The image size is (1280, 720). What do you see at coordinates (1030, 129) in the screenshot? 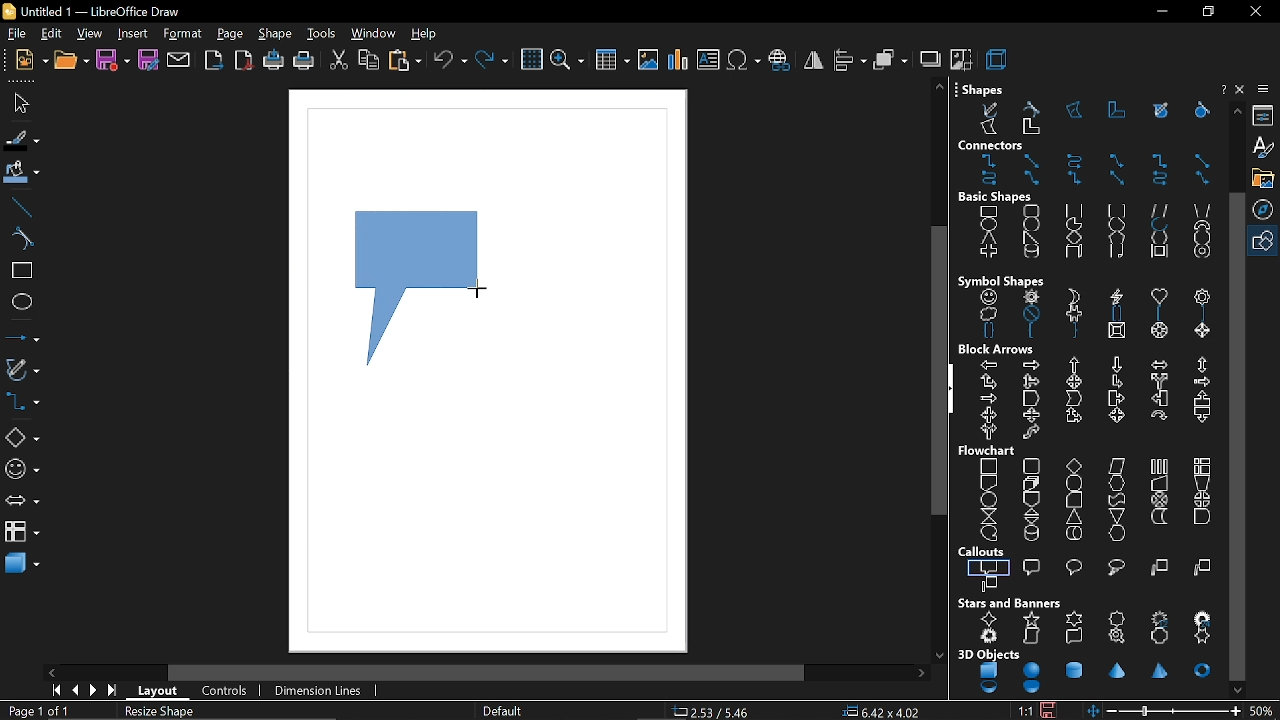
I see `polygon 45 filled` at bounding box center [1030, 129].